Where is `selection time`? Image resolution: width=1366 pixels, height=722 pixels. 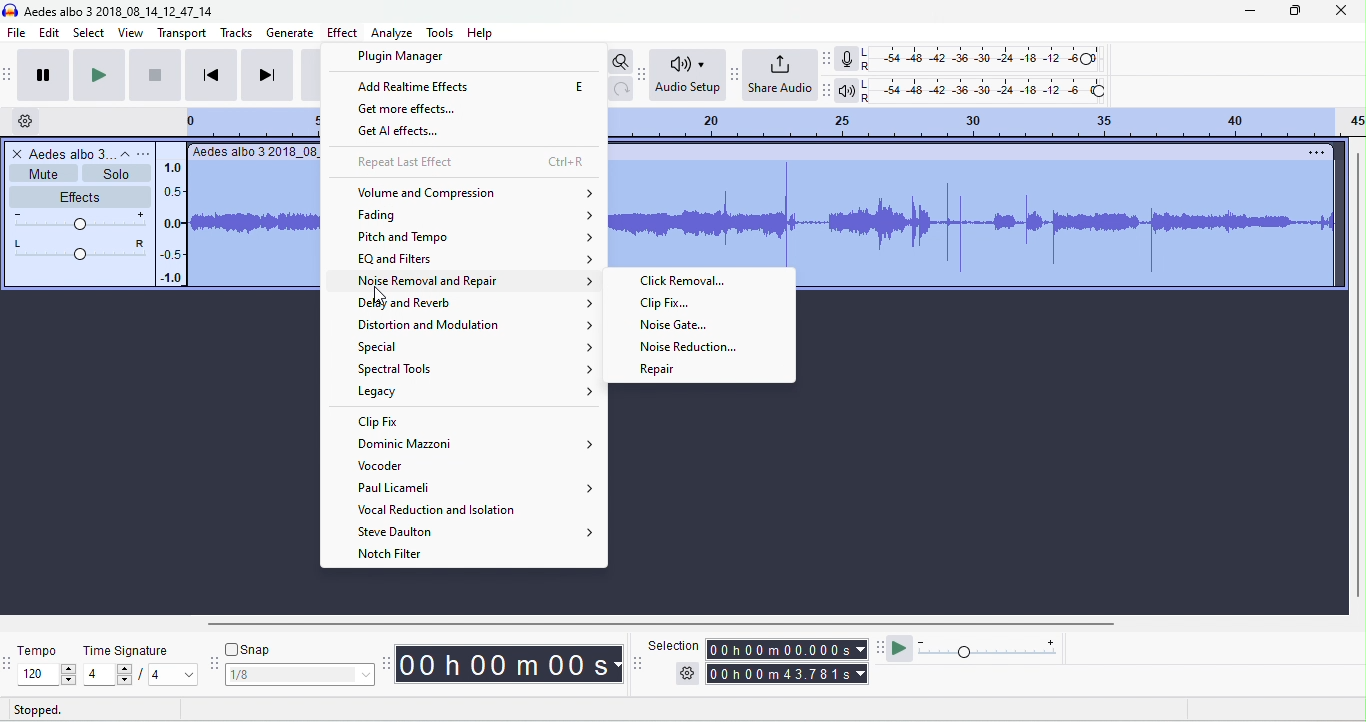
selection time is located at coordinates (788, 648).